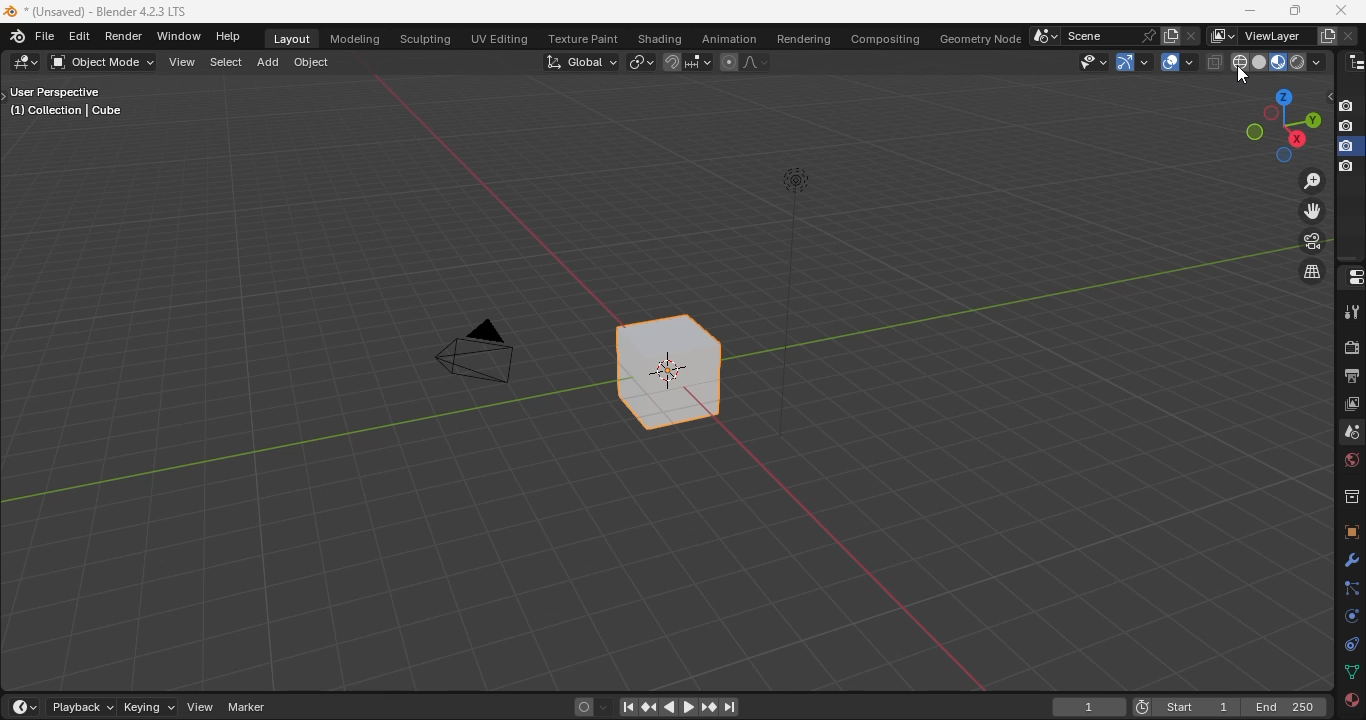 This screenshot has height=720, width=1366. What do you see at coordinates (1223, 35) in the screenshot?
I see `the active workspace view layer` at bounding box center [1223, 35].